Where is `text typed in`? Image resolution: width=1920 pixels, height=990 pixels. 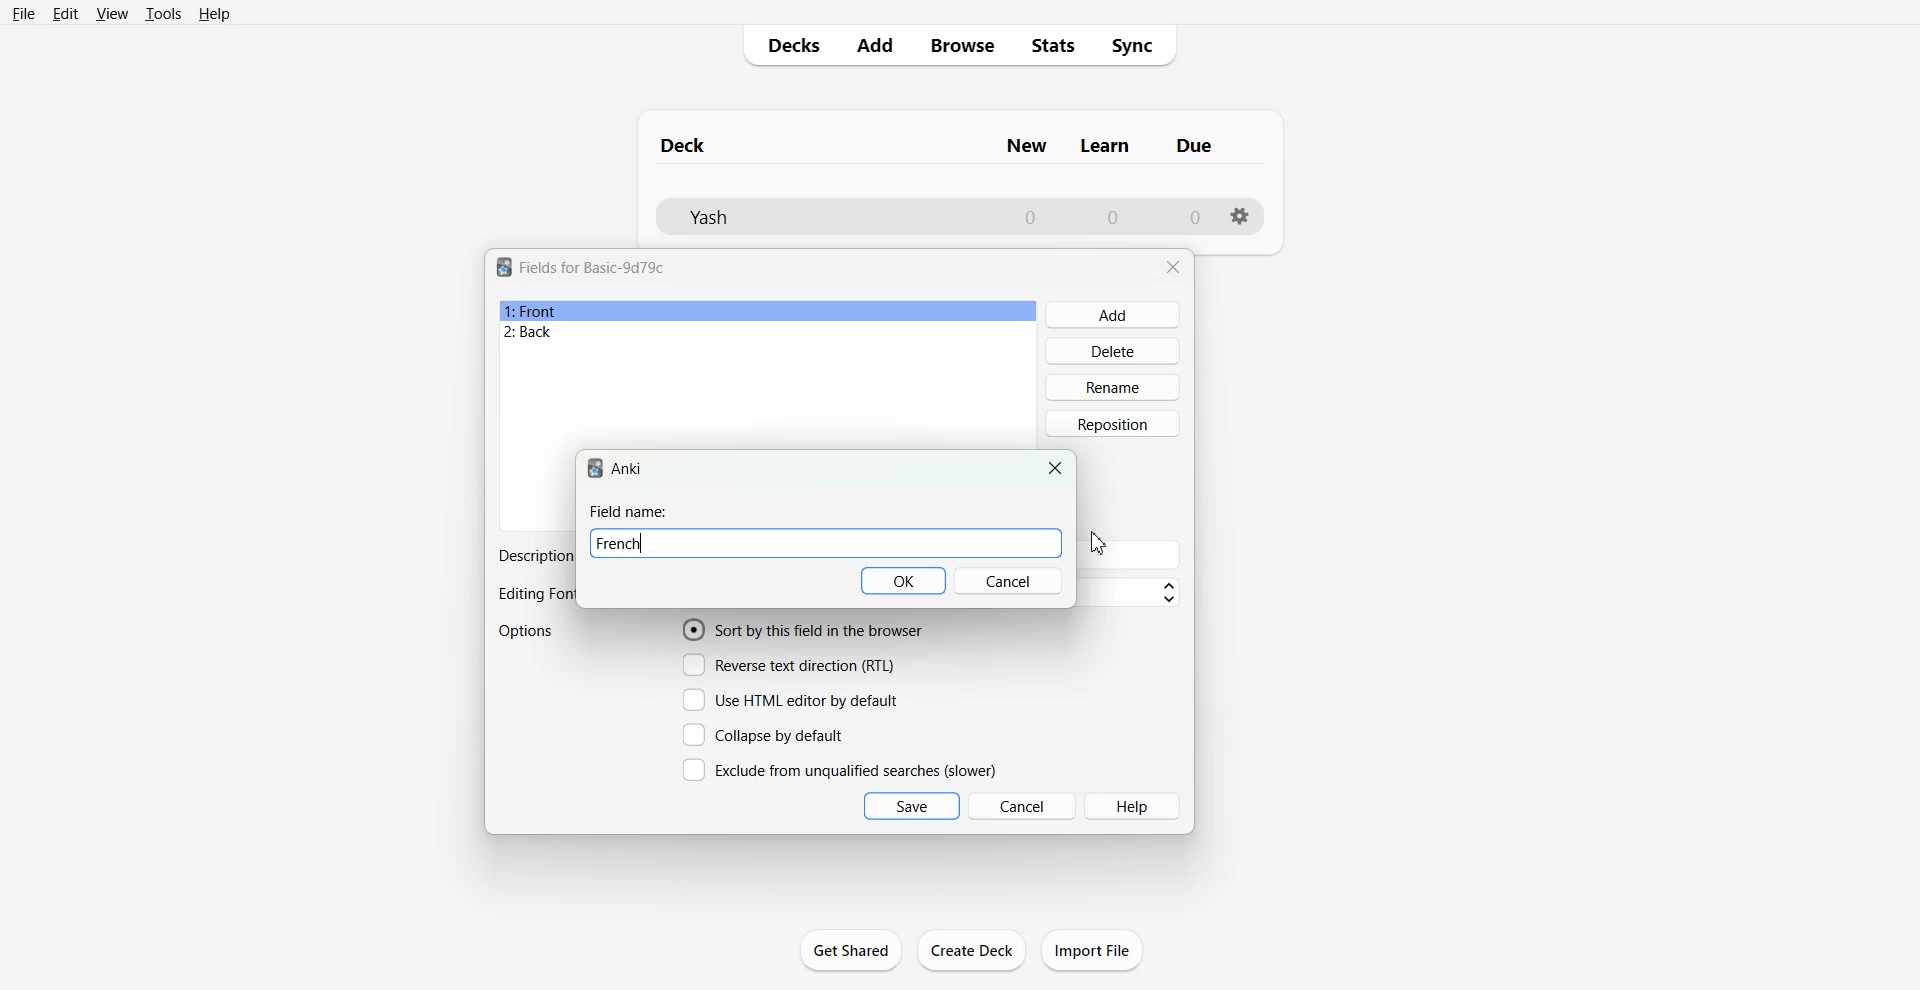
text typed in is located at coordinates (619, 543).